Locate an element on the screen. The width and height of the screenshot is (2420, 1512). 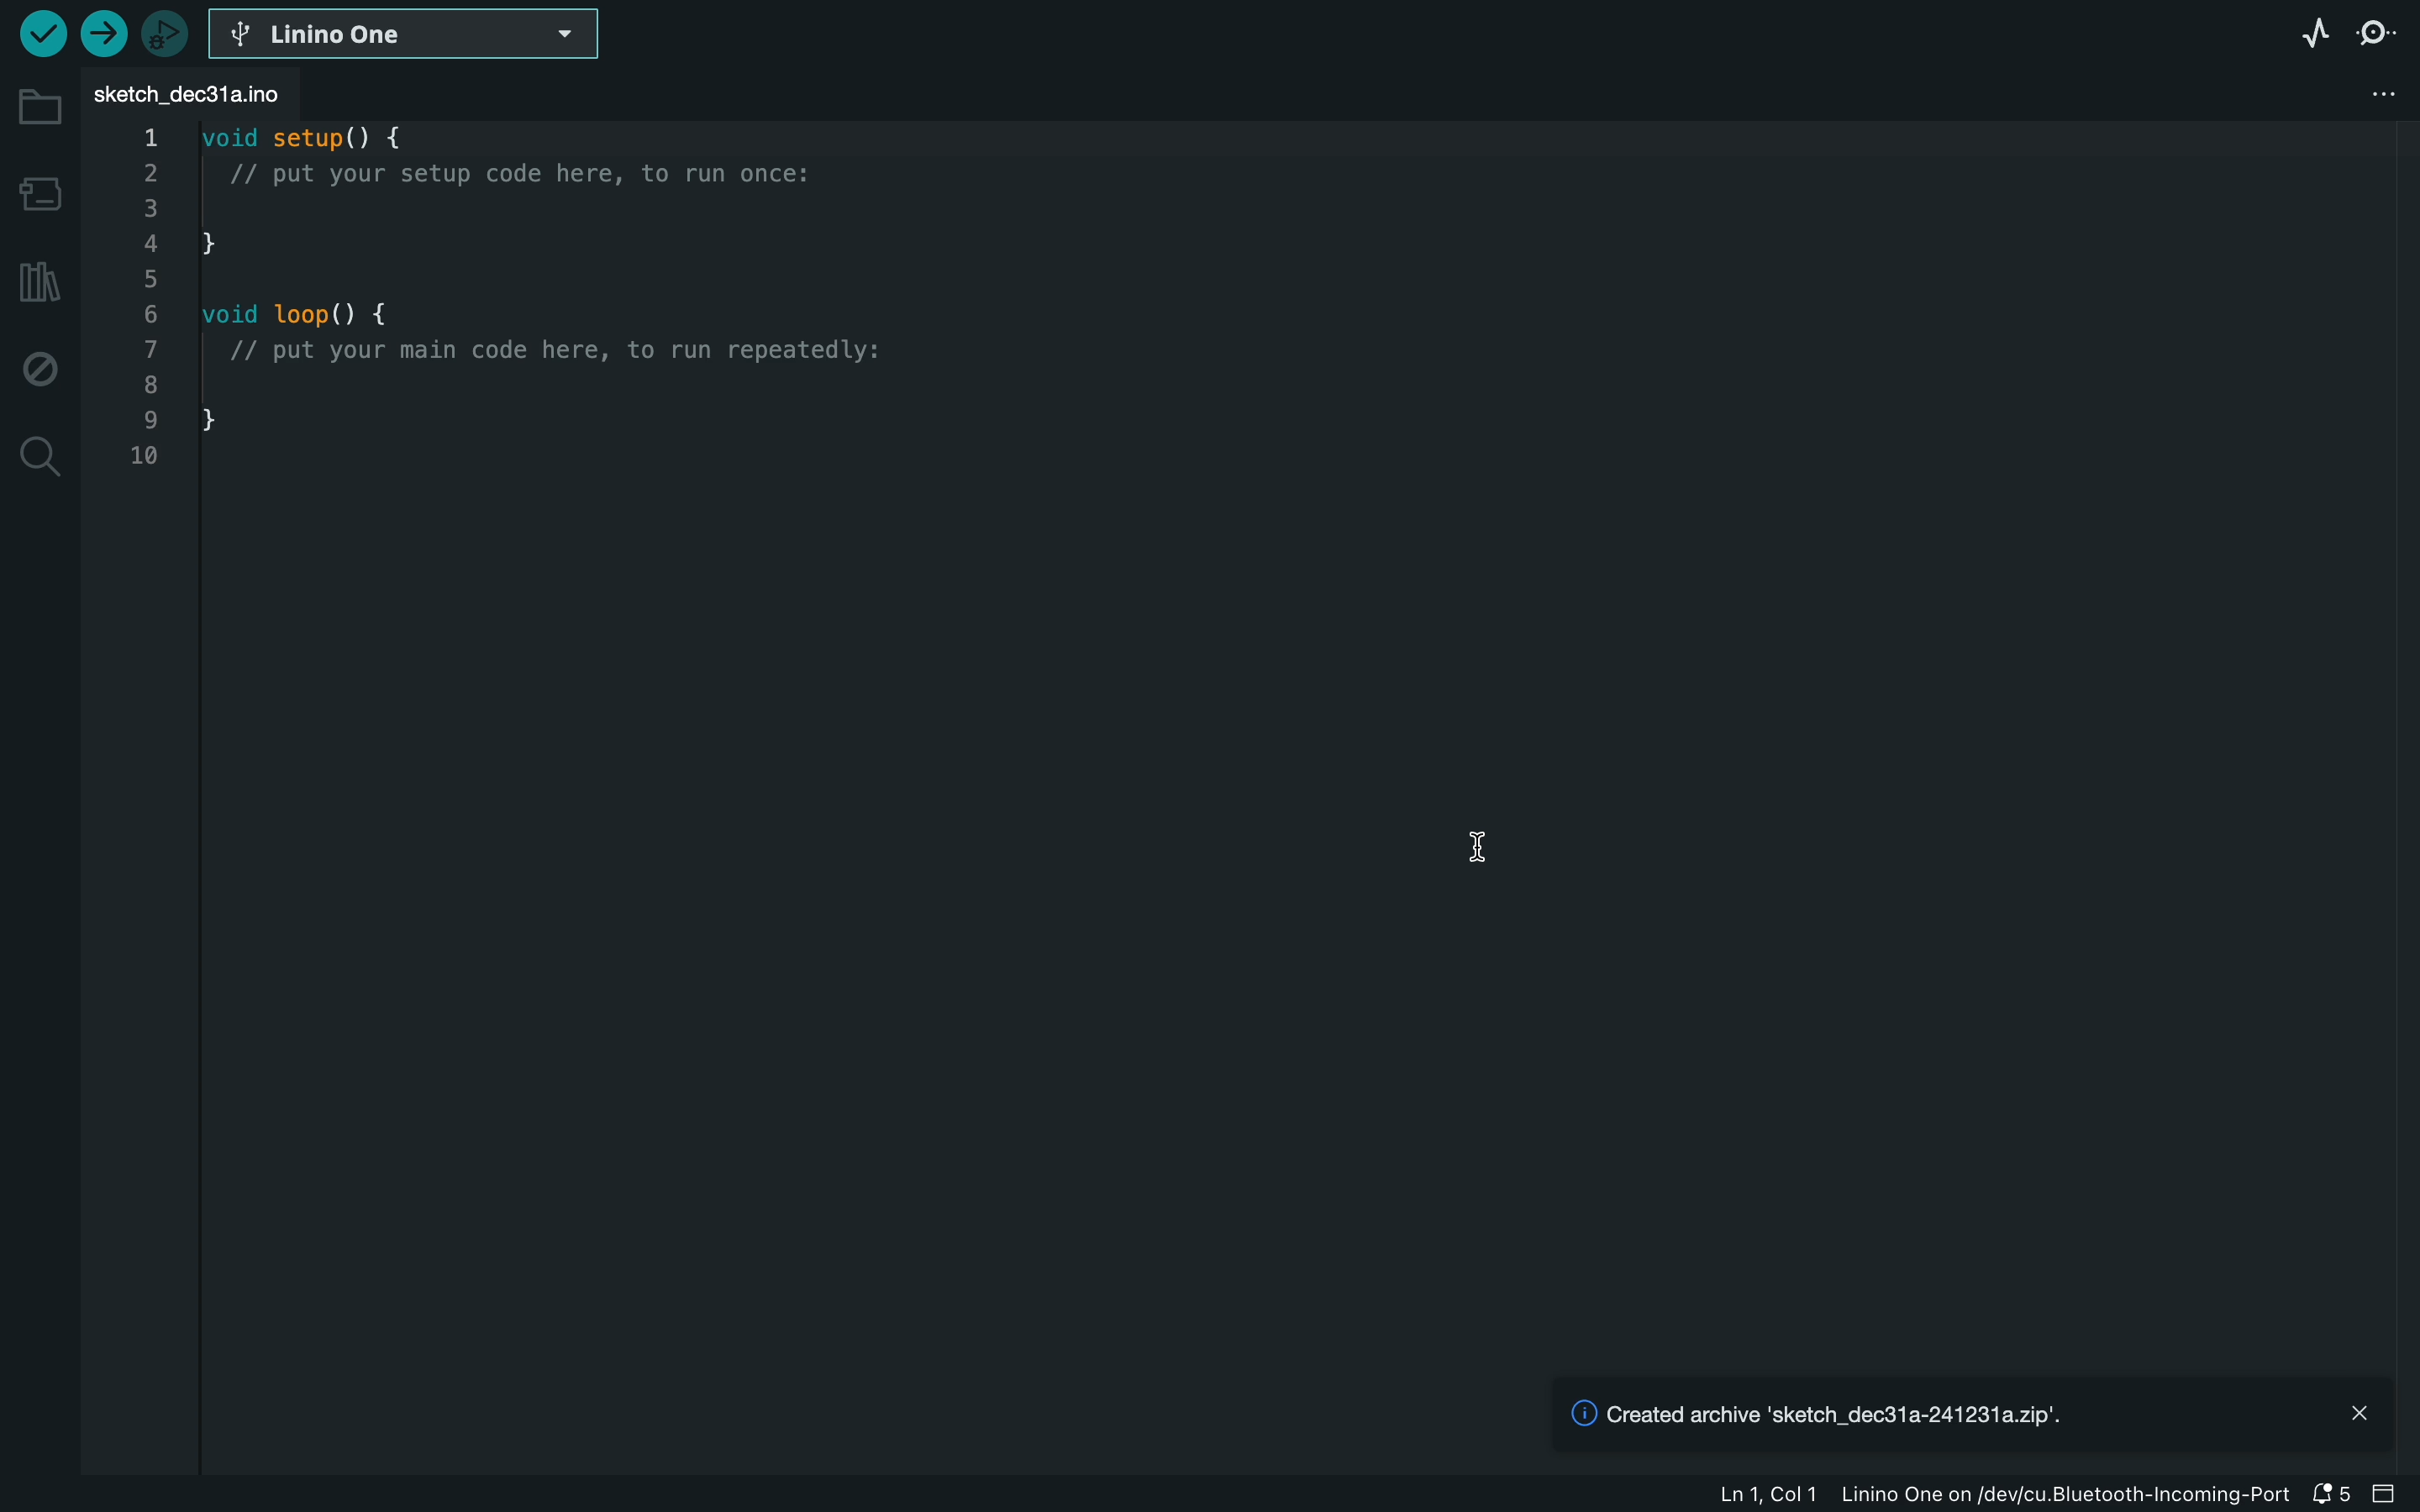
upload is located at coordinates (37, 41).